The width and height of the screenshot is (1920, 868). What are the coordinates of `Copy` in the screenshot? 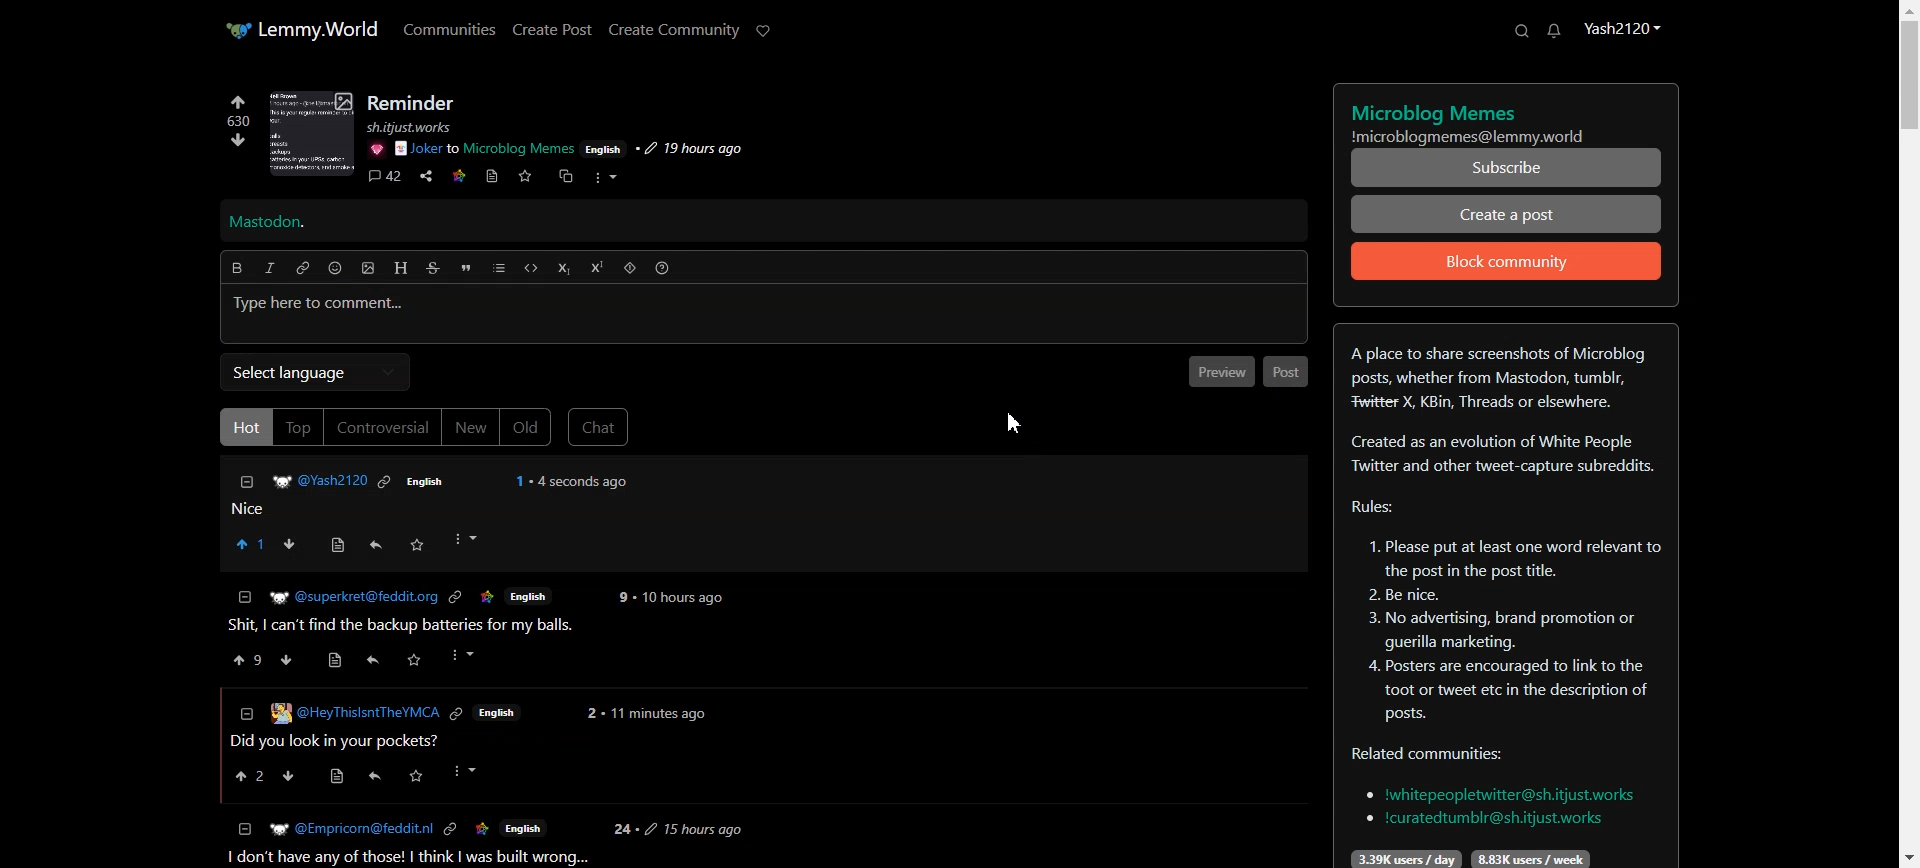 It's located at (563, 177).